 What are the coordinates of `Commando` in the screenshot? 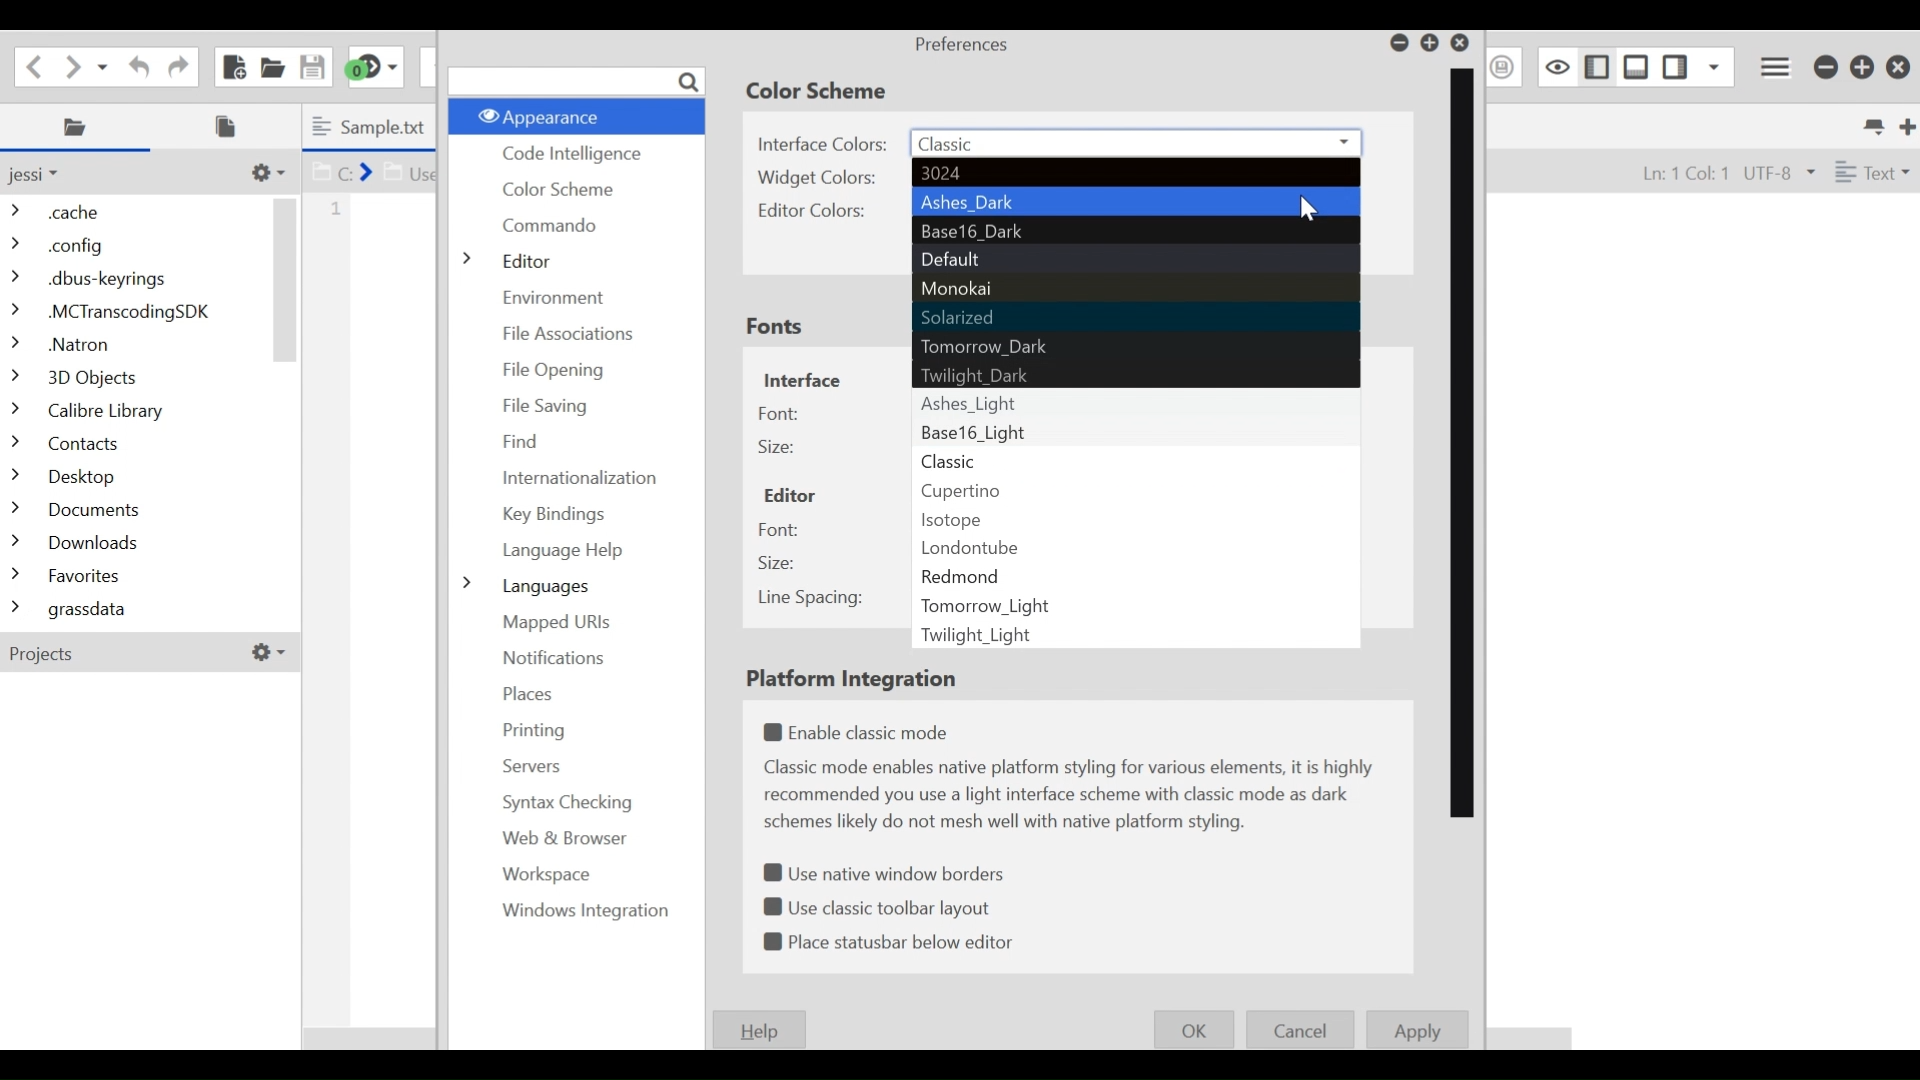 It's located at (555, 226).